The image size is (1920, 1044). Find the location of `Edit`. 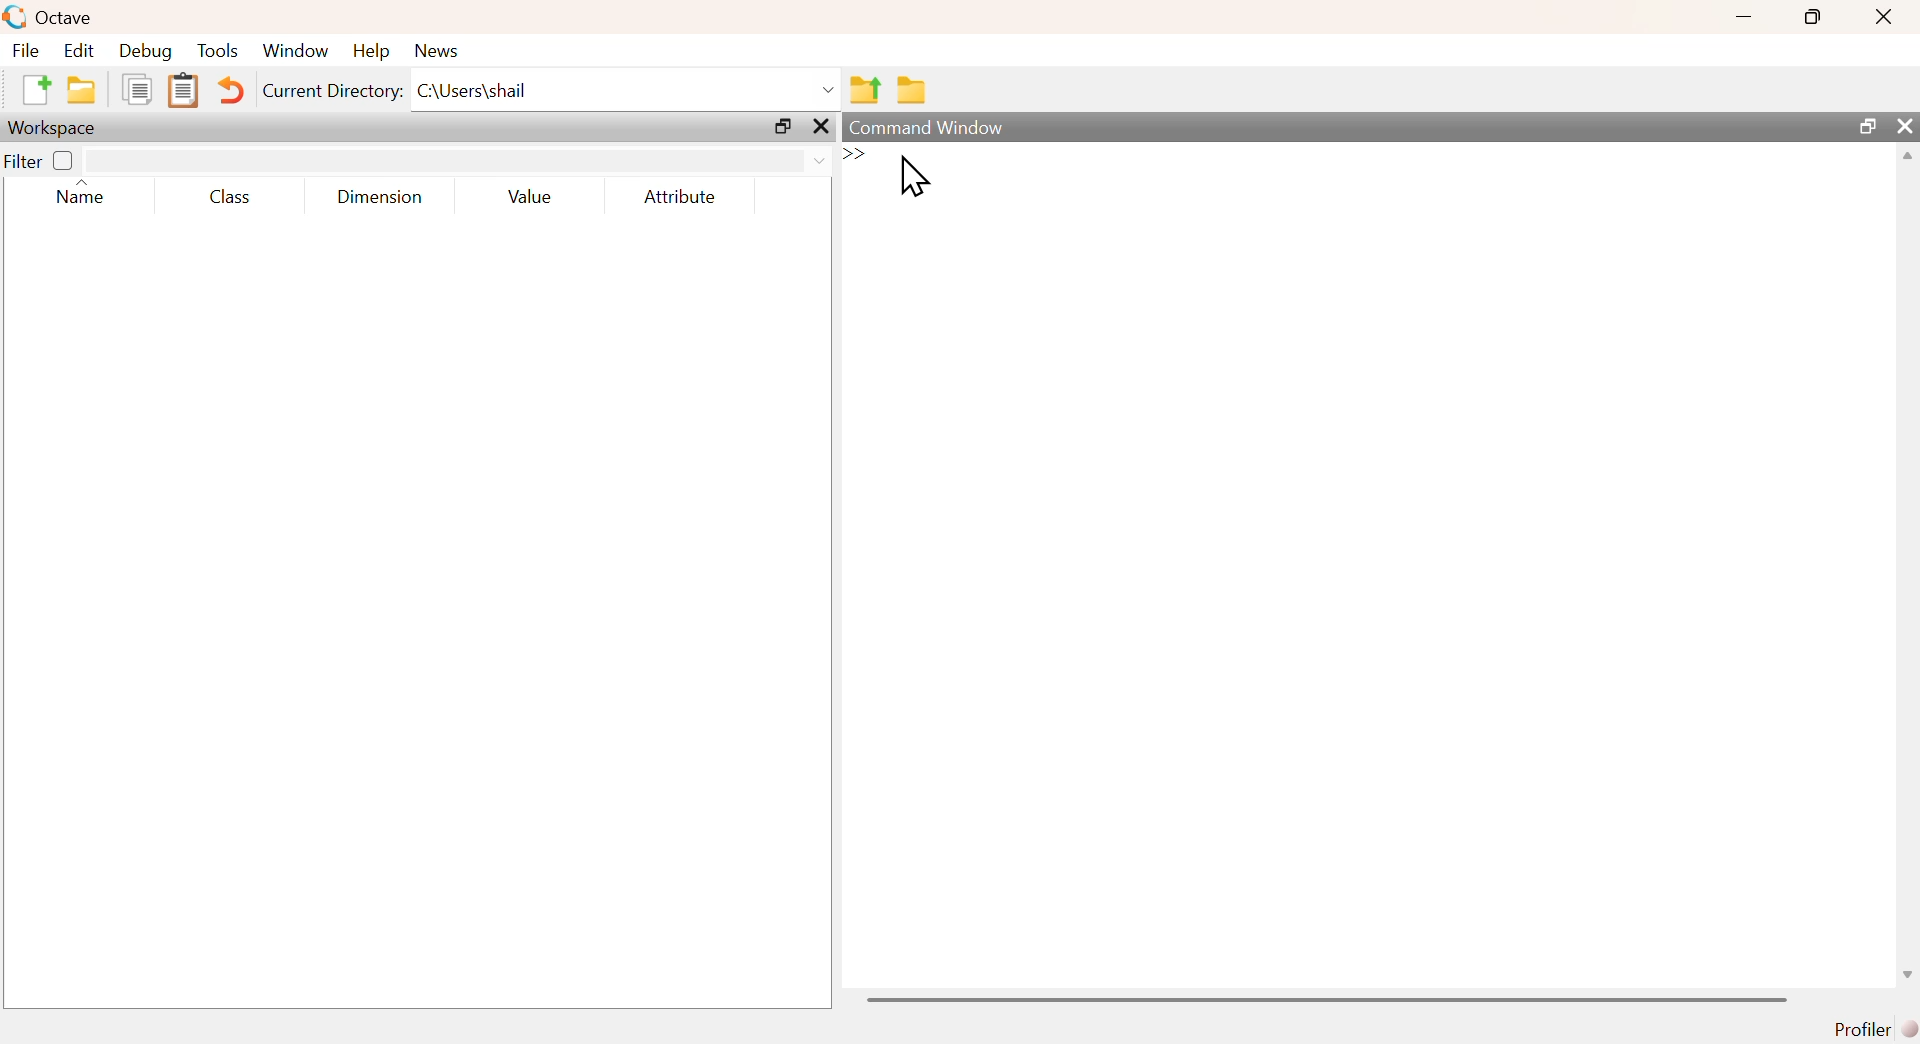

Edit is located at coordinates (81, 50).